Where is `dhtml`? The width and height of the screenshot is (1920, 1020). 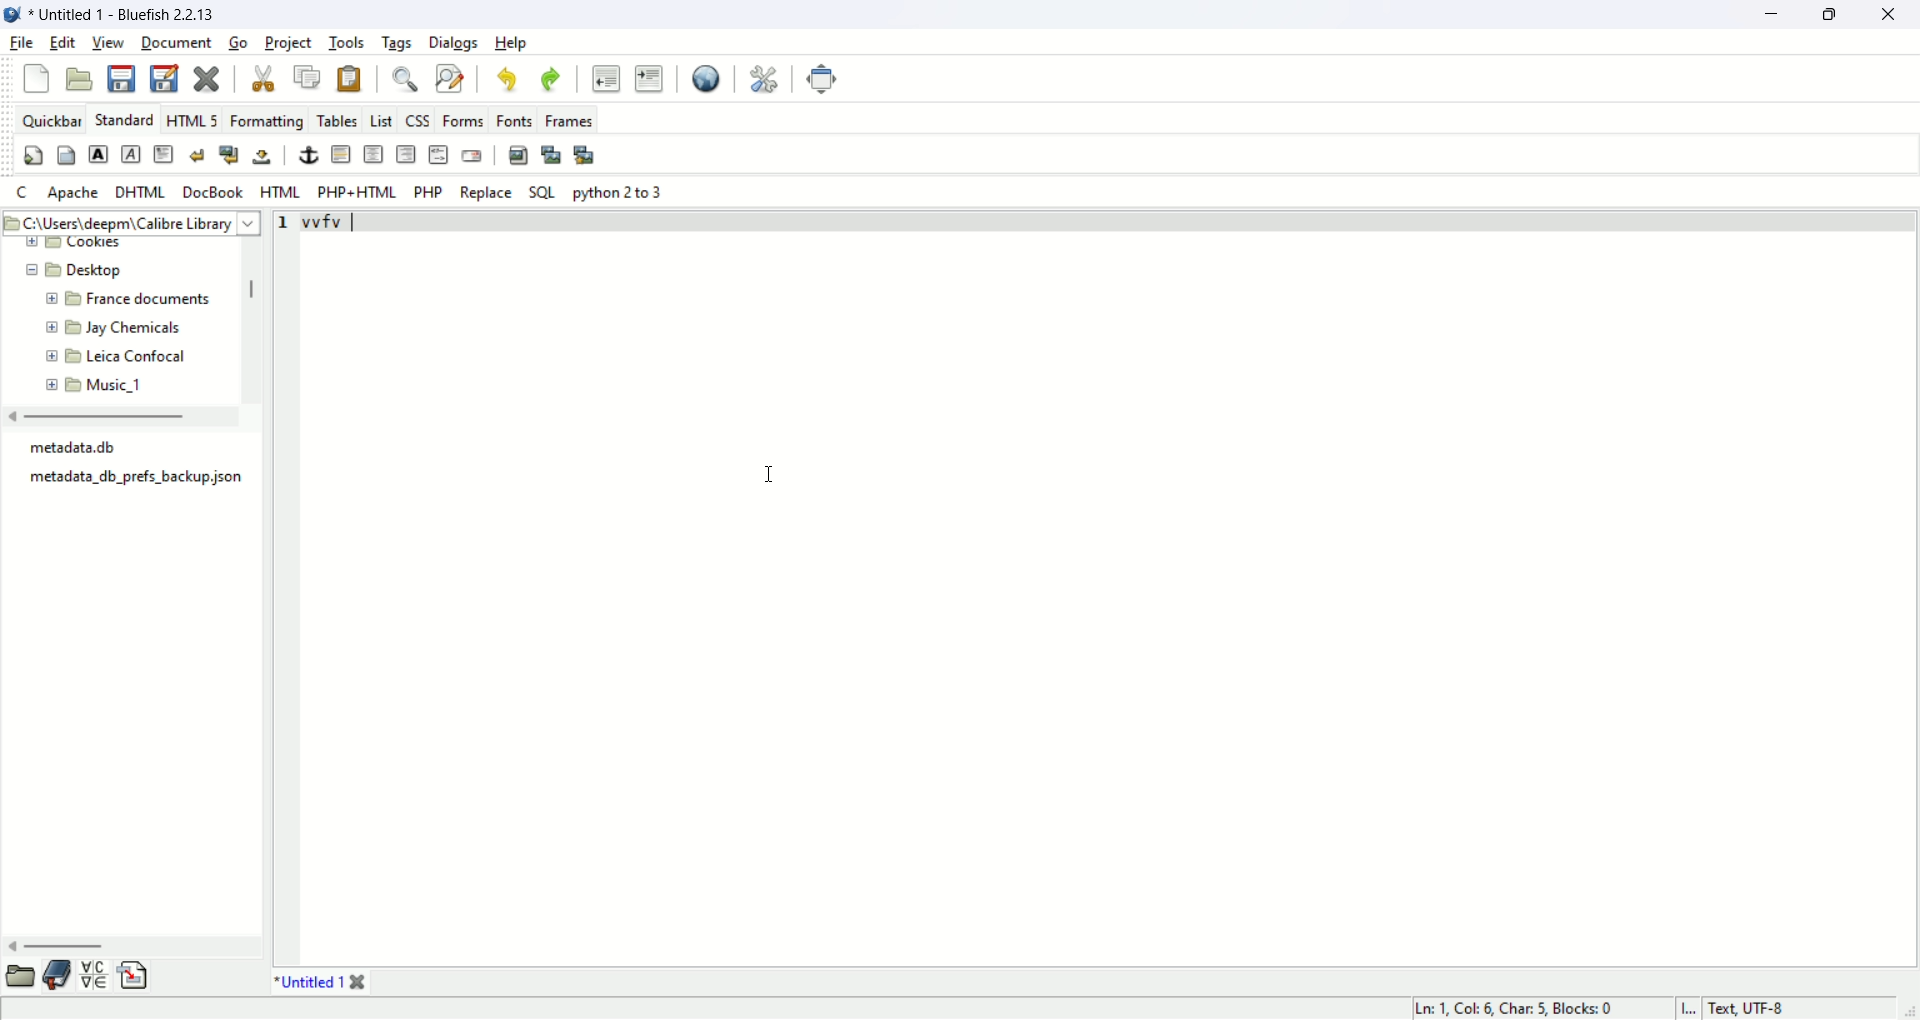
dhtml is located at coordinates (139, 193).